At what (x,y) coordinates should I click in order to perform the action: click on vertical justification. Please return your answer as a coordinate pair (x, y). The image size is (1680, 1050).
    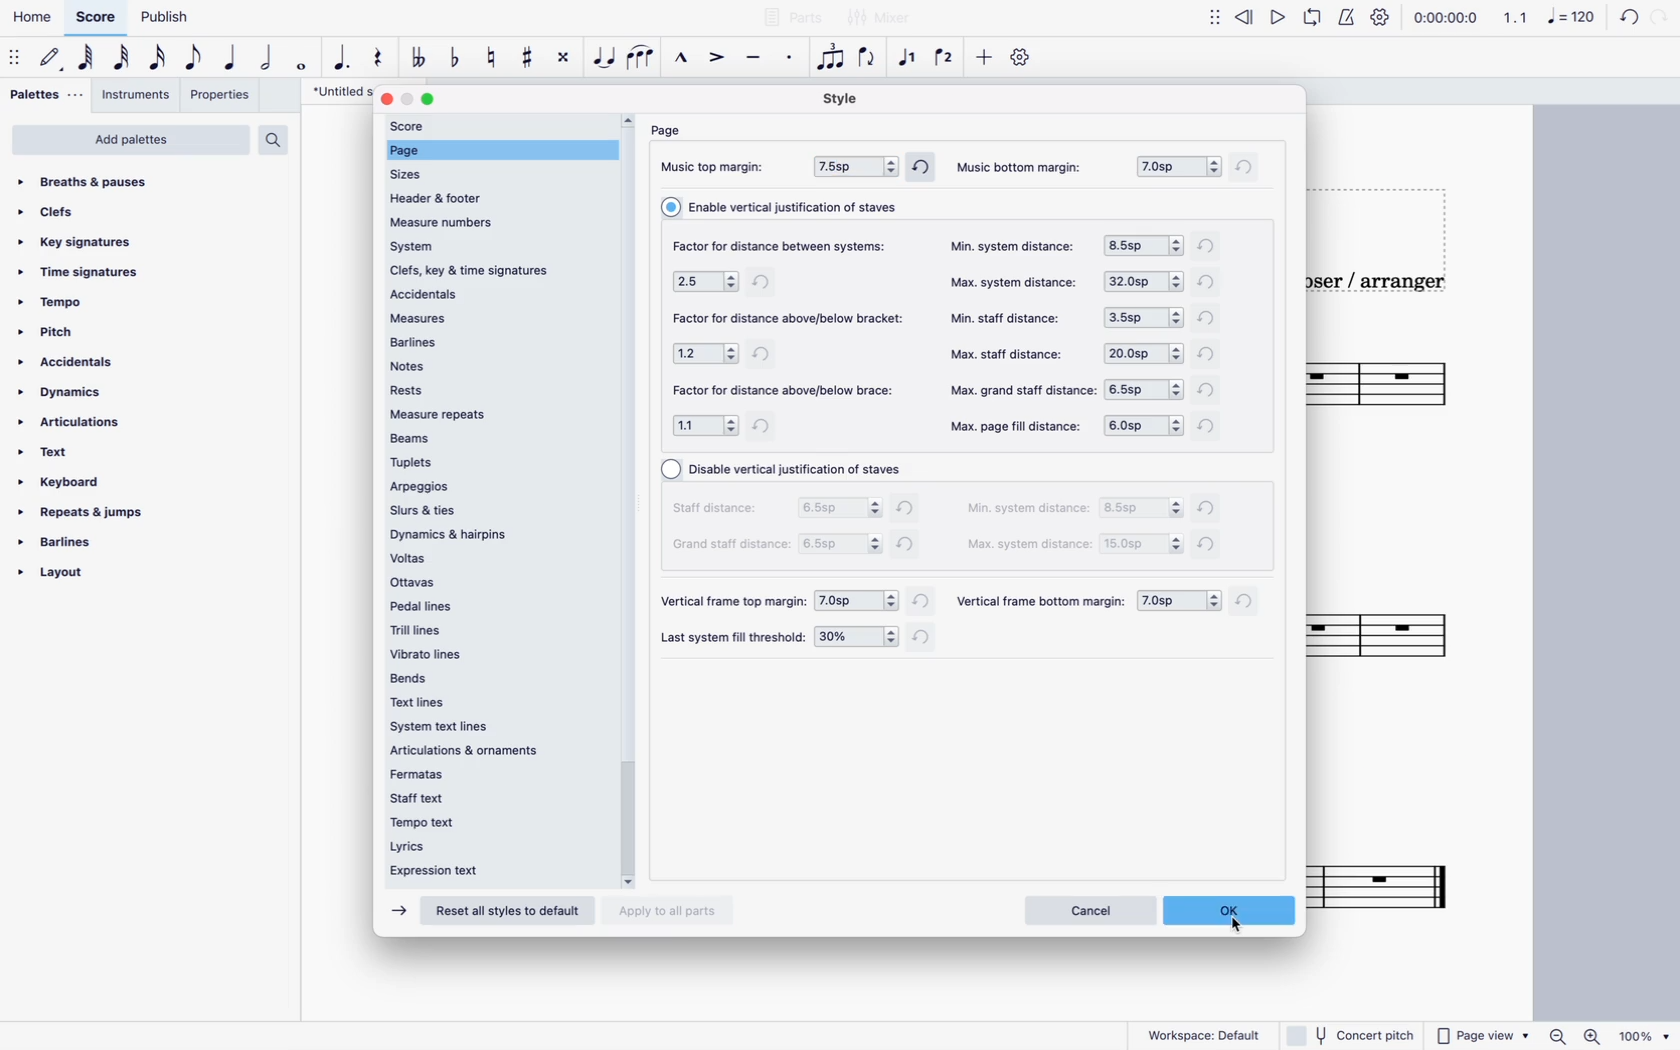
    Looking at the image, I should click on (789, 470).